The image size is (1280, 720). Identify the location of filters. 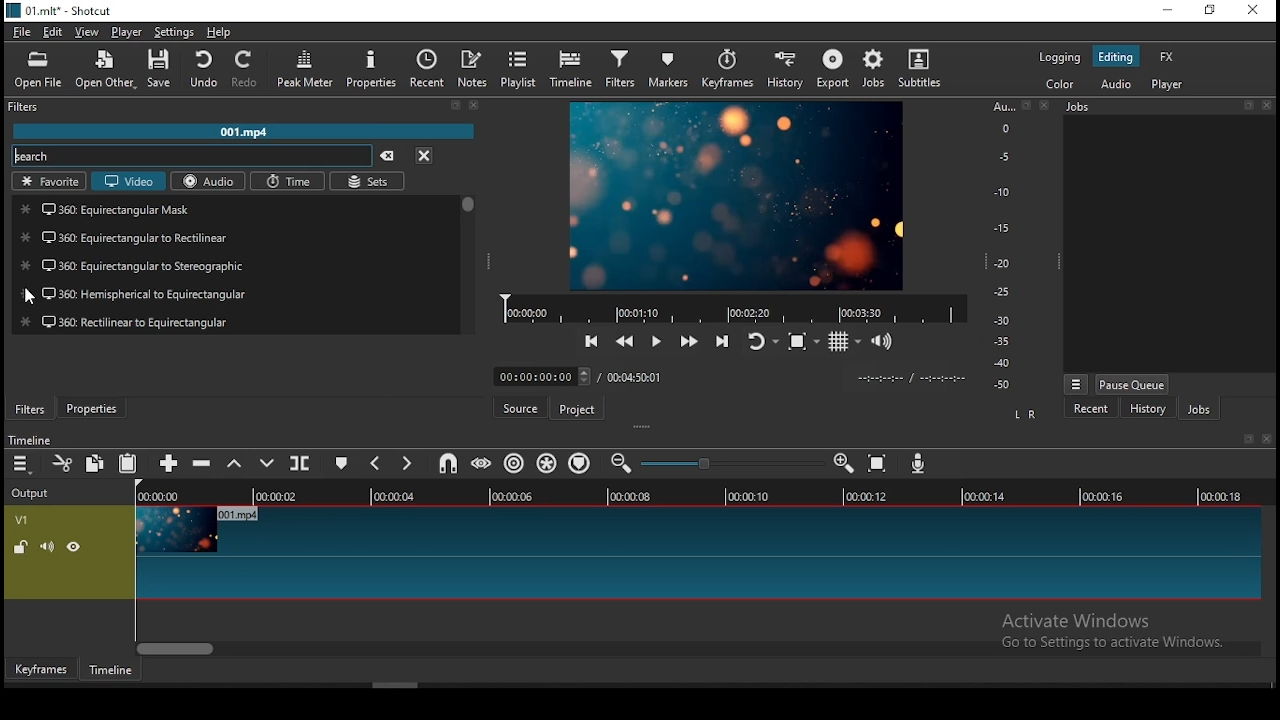
(623, 67).